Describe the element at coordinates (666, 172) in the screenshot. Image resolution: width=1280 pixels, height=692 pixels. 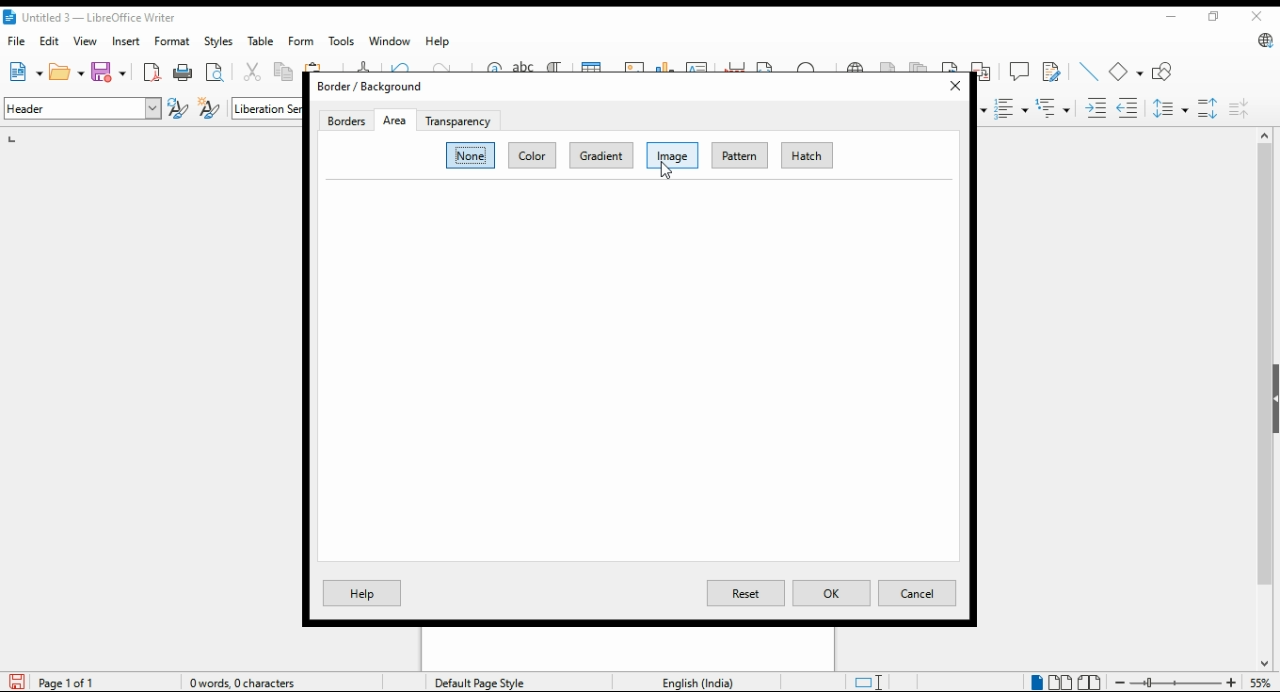
I see `cursor` at that location.